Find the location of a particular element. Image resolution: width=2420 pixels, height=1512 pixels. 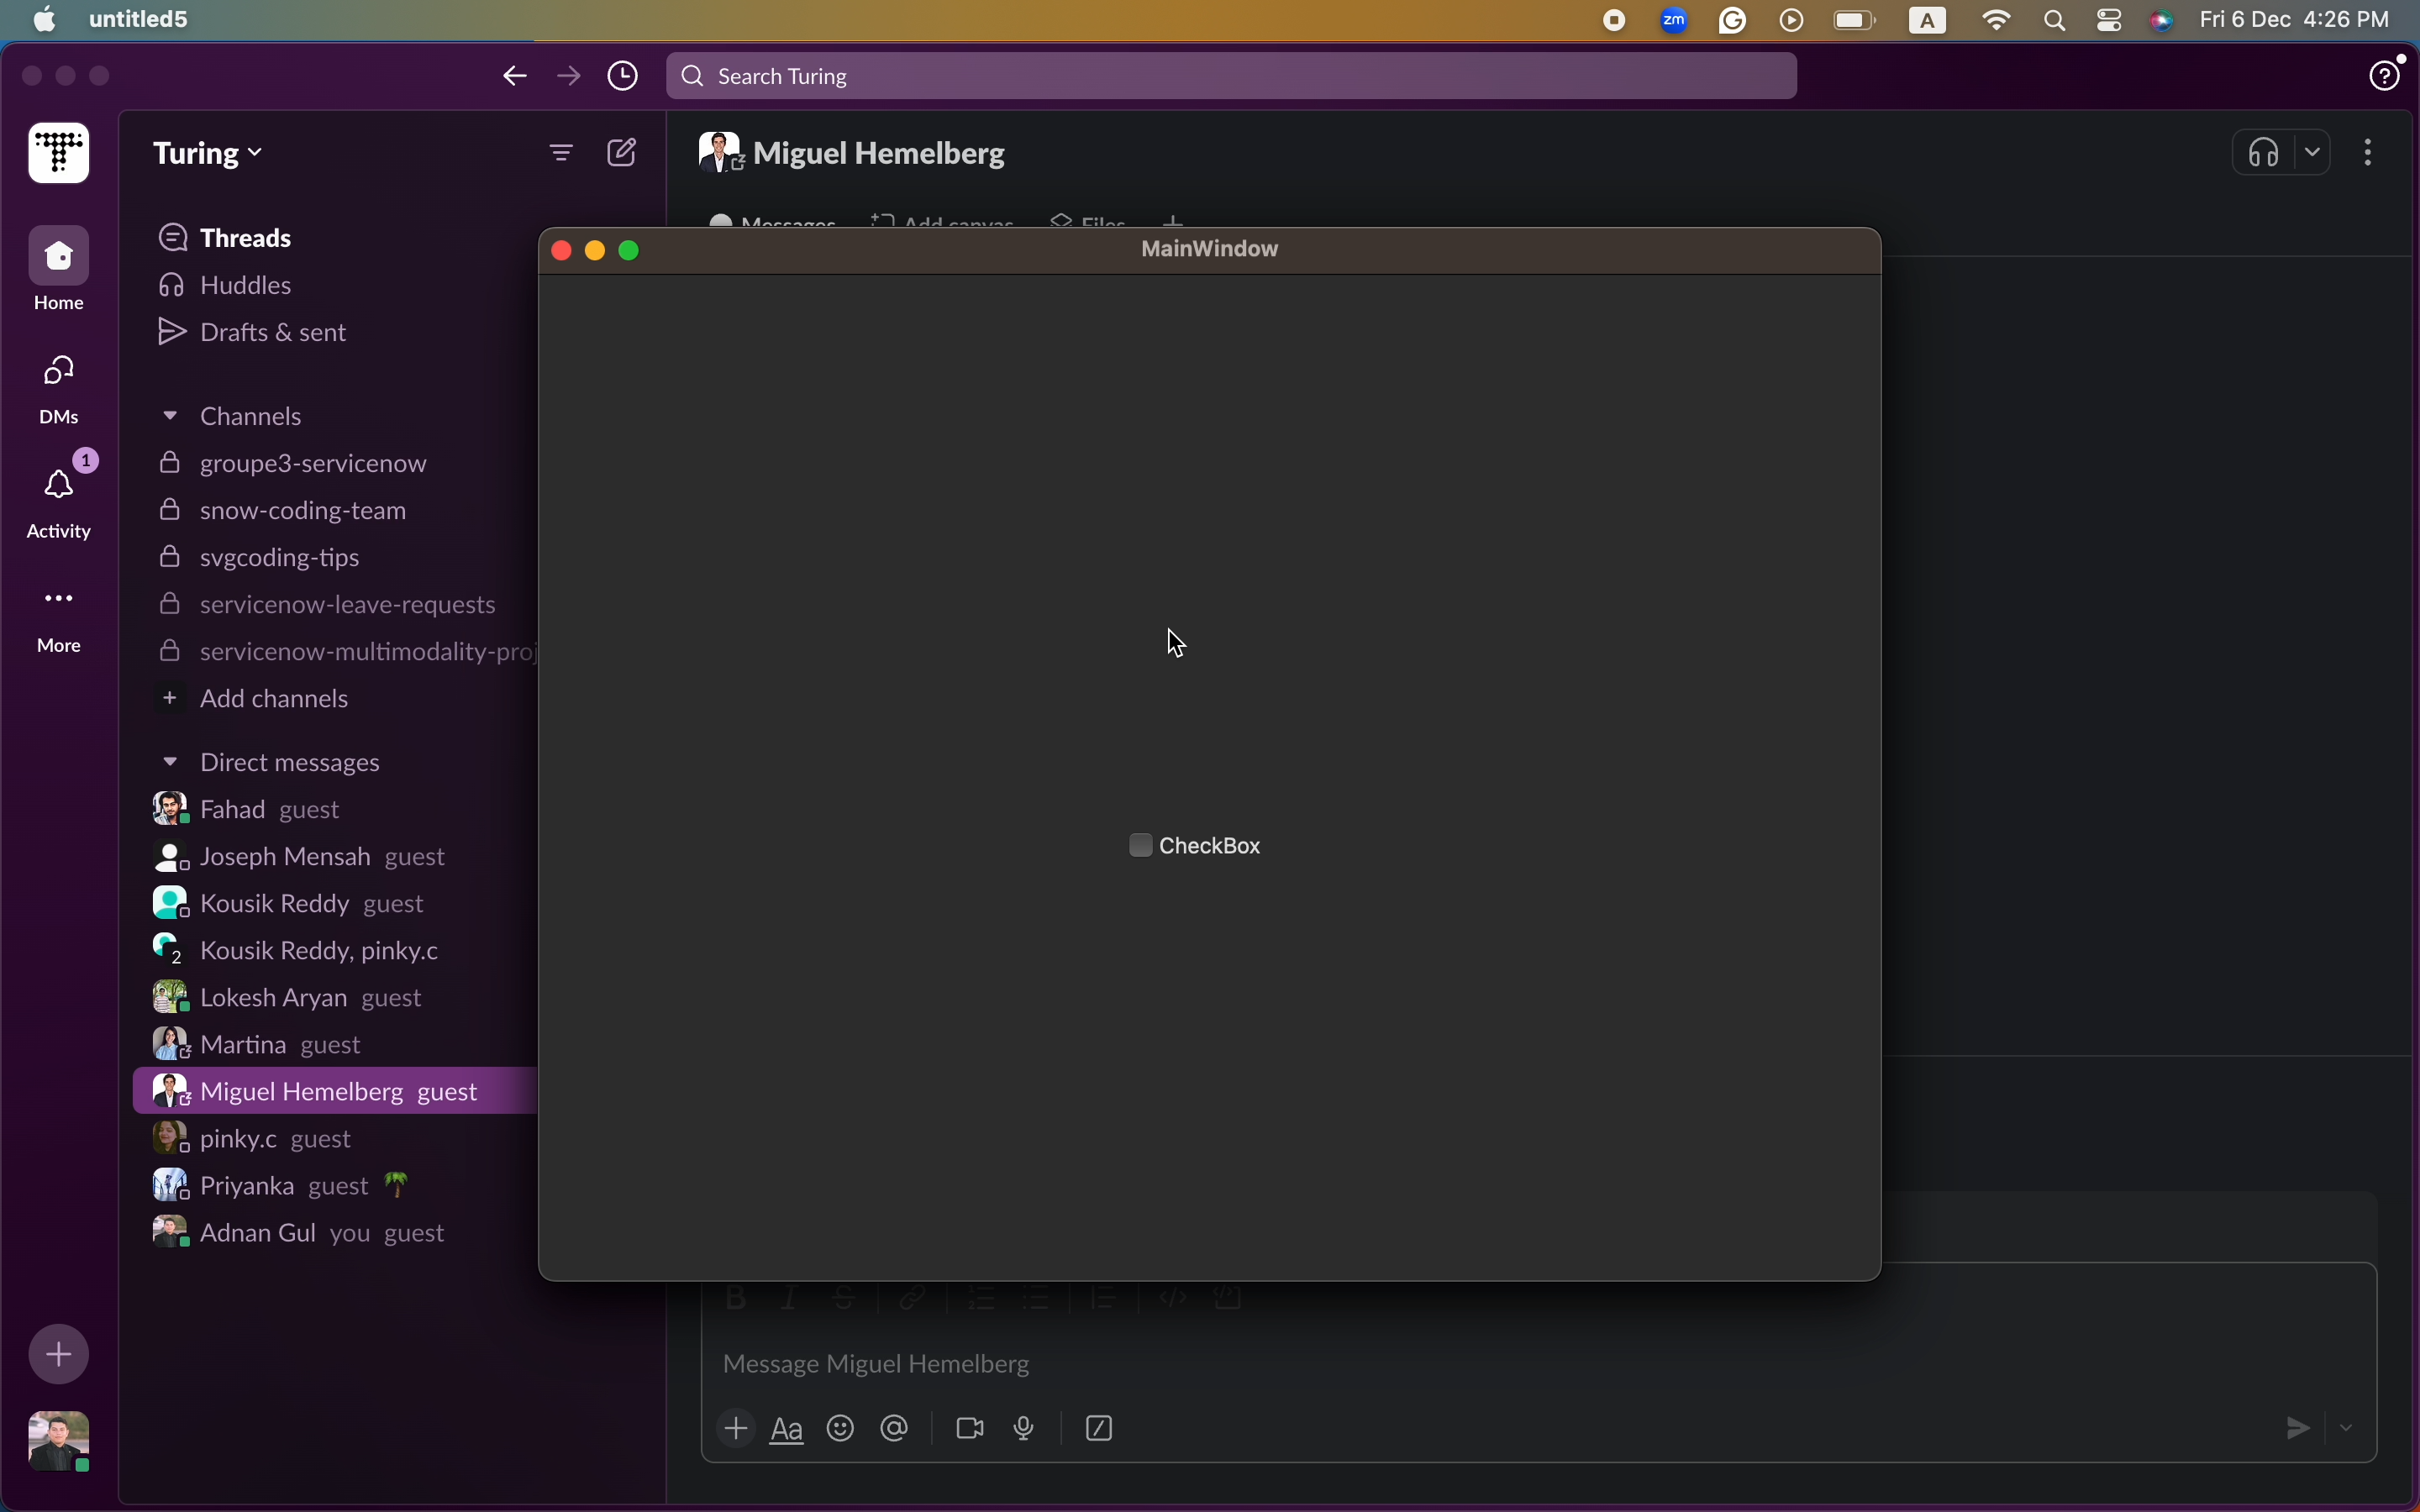

Video is located at coordinates (969, 1429).